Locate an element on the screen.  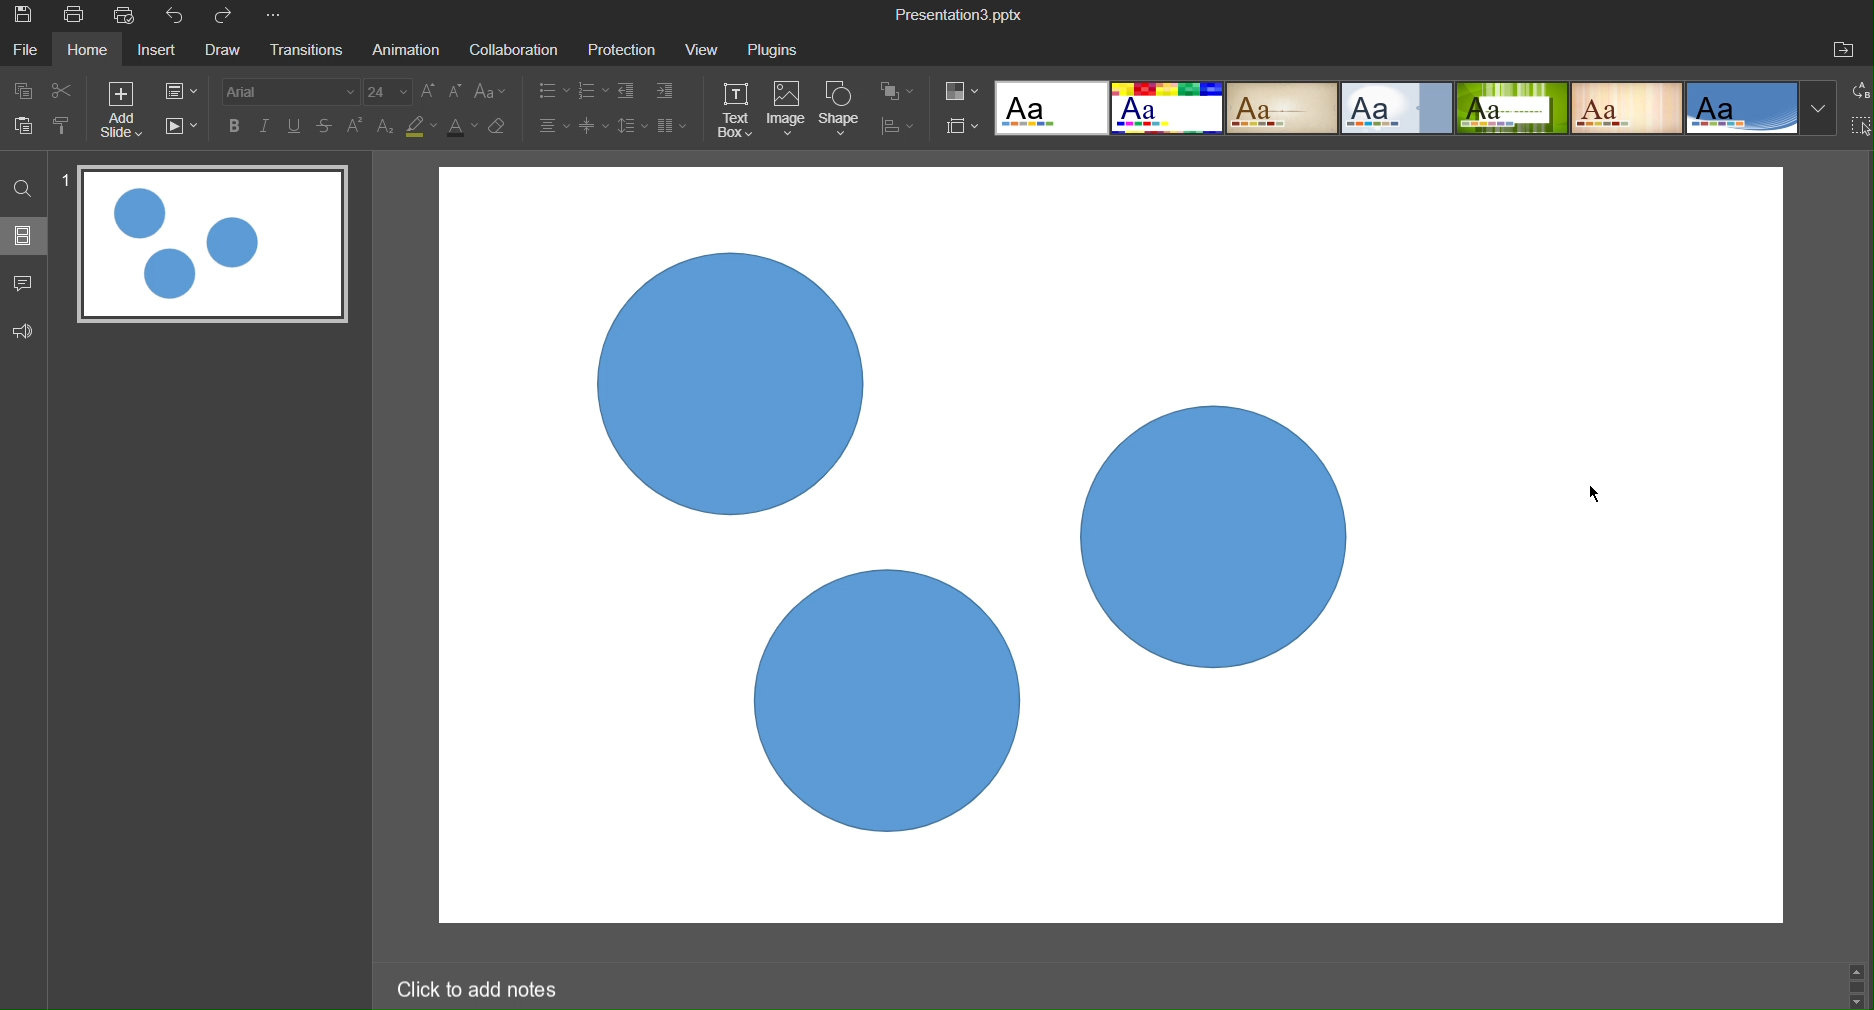
Playback is located at coordinates (184, 129).